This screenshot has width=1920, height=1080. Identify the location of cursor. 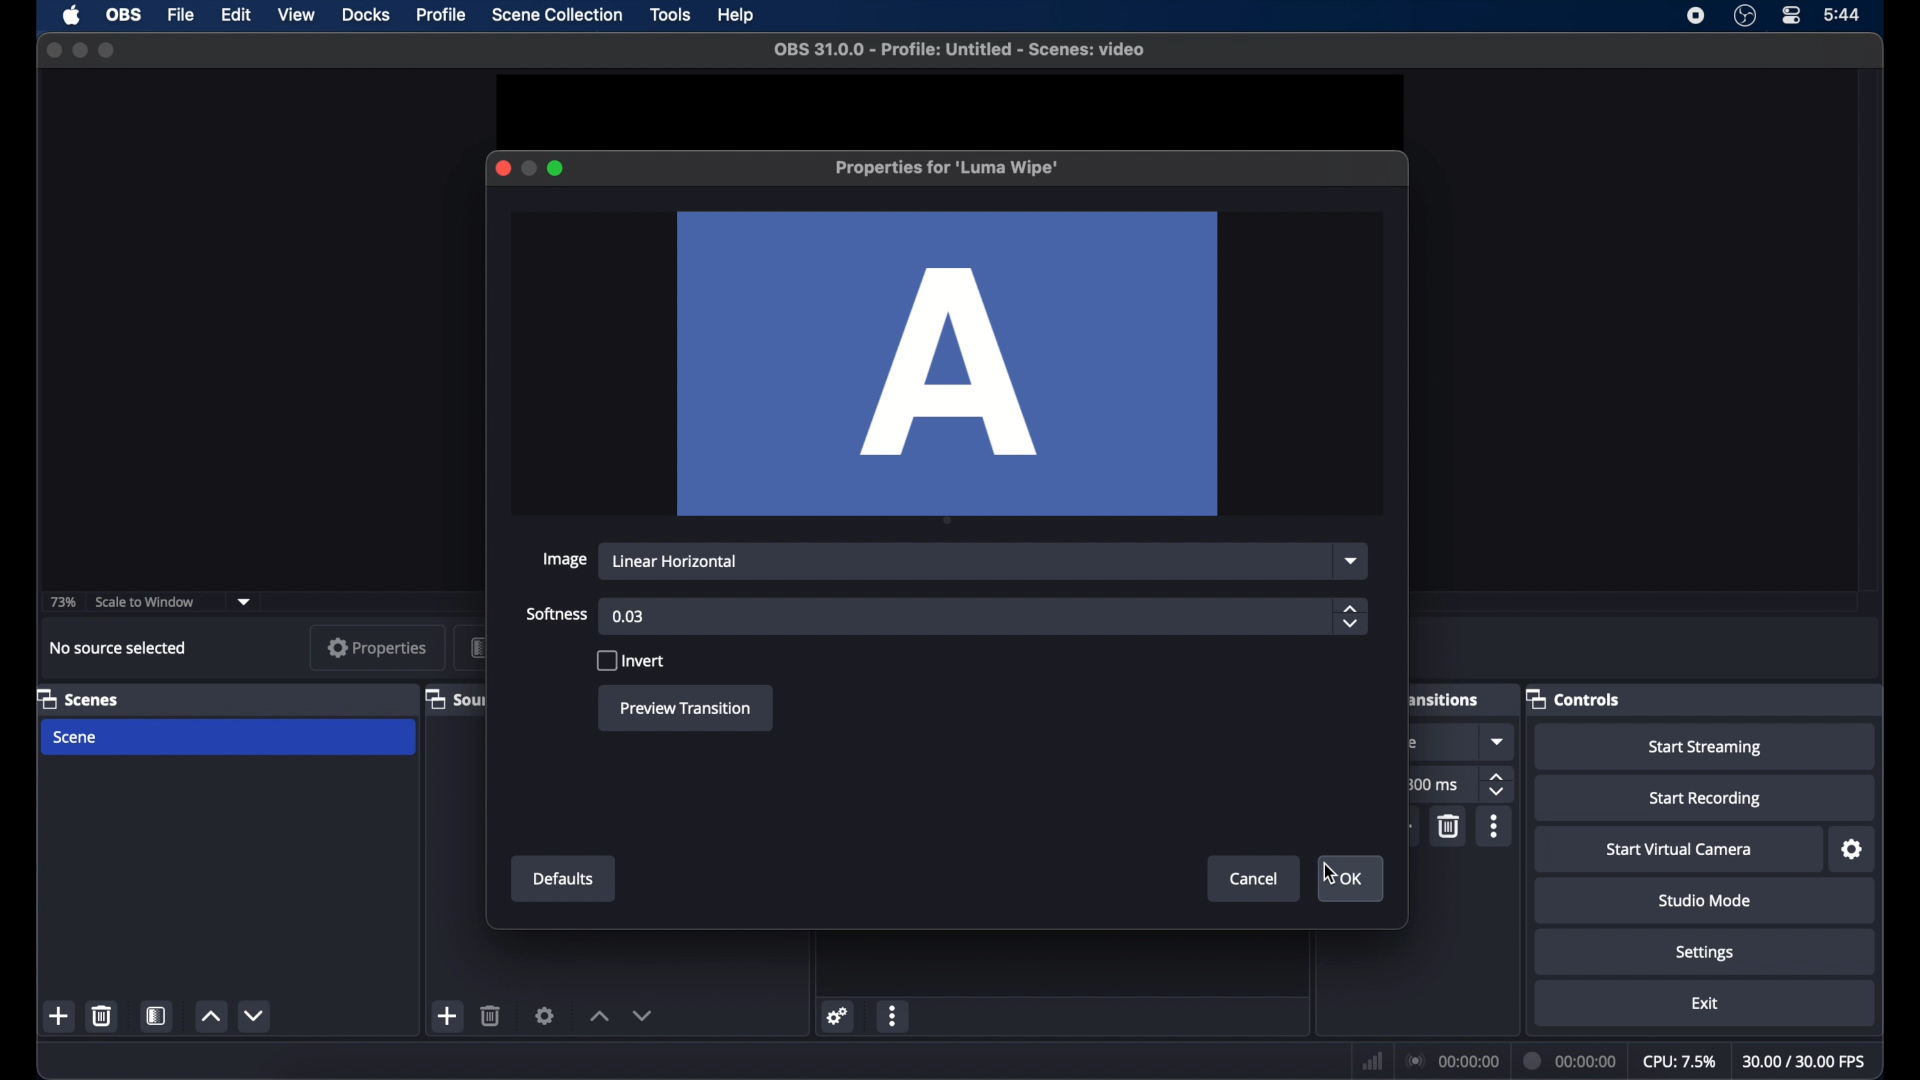
(1327, 873).